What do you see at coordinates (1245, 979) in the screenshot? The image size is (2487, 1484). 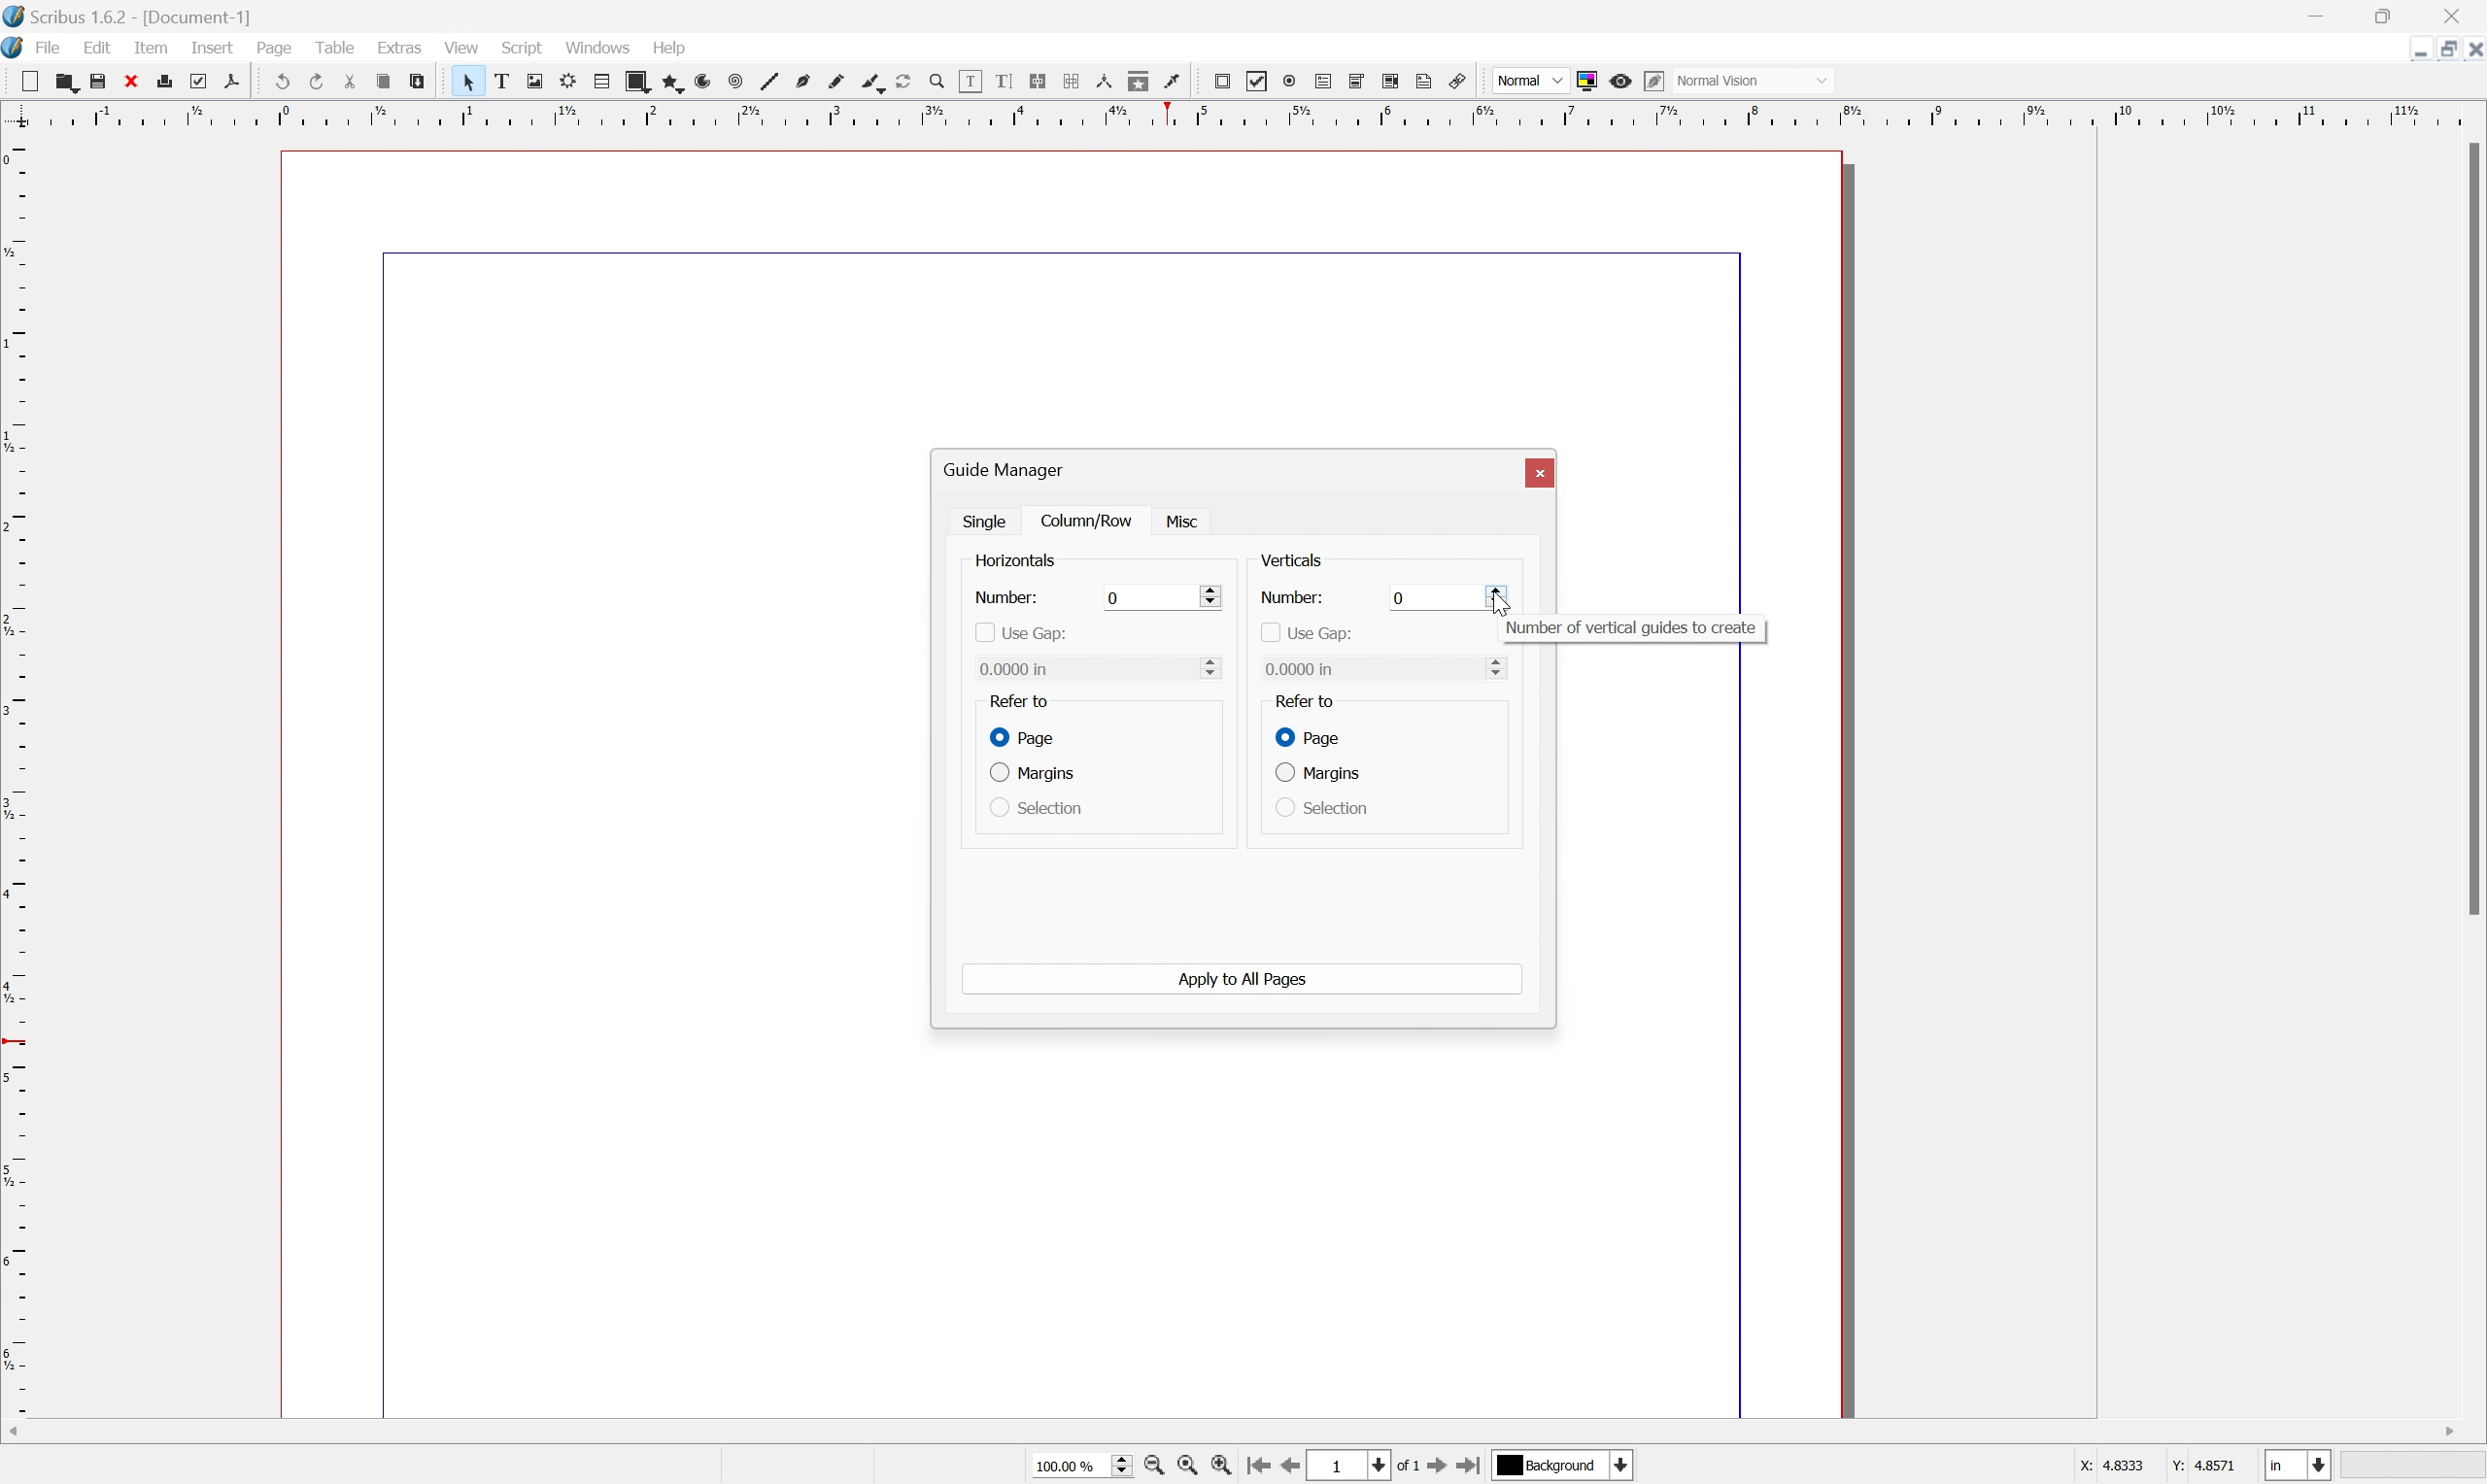 I see `apply to all pages` at bounding box center [1245, 979].